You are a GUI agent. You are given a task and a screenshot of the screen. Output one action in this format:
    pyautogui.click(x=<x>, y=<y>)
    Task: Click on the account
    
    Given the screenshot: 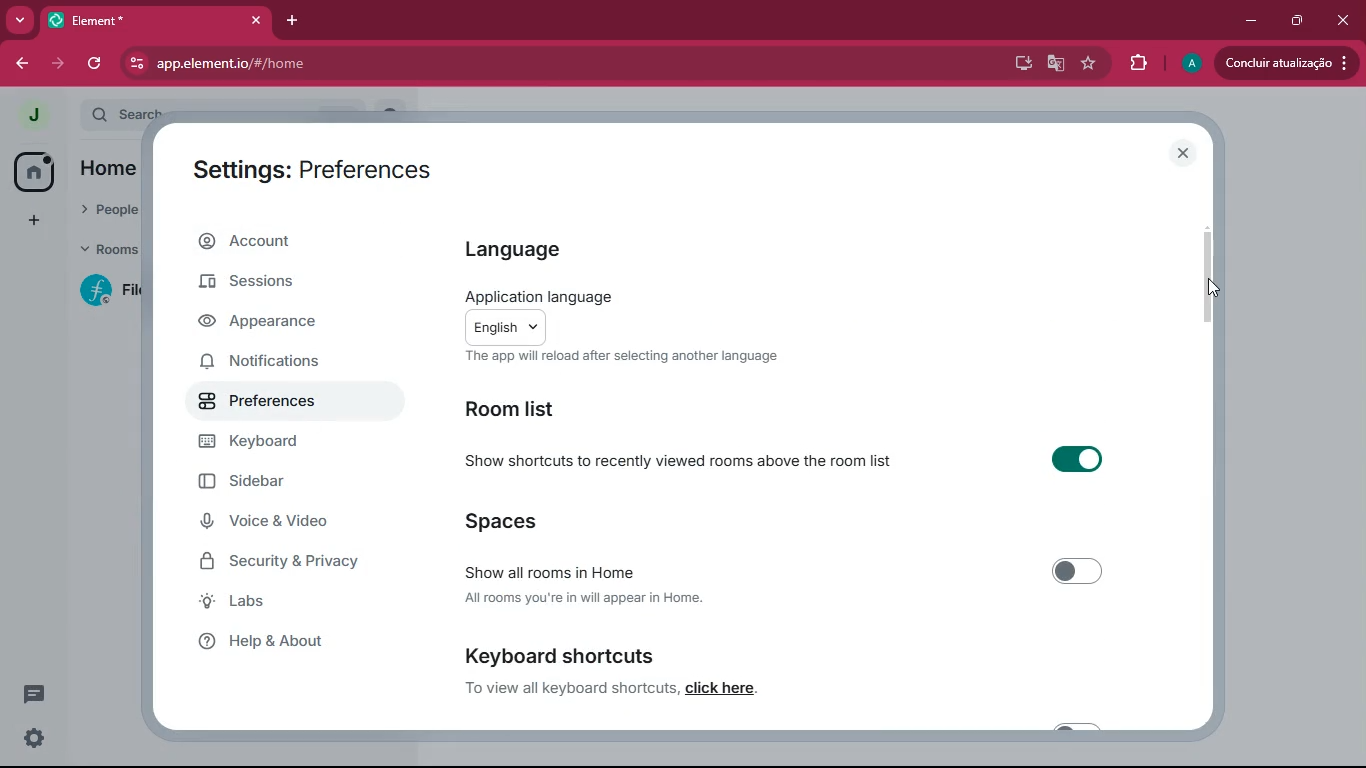 What is the action you would take?
    pyautogui.click(x=293, y=239)
    